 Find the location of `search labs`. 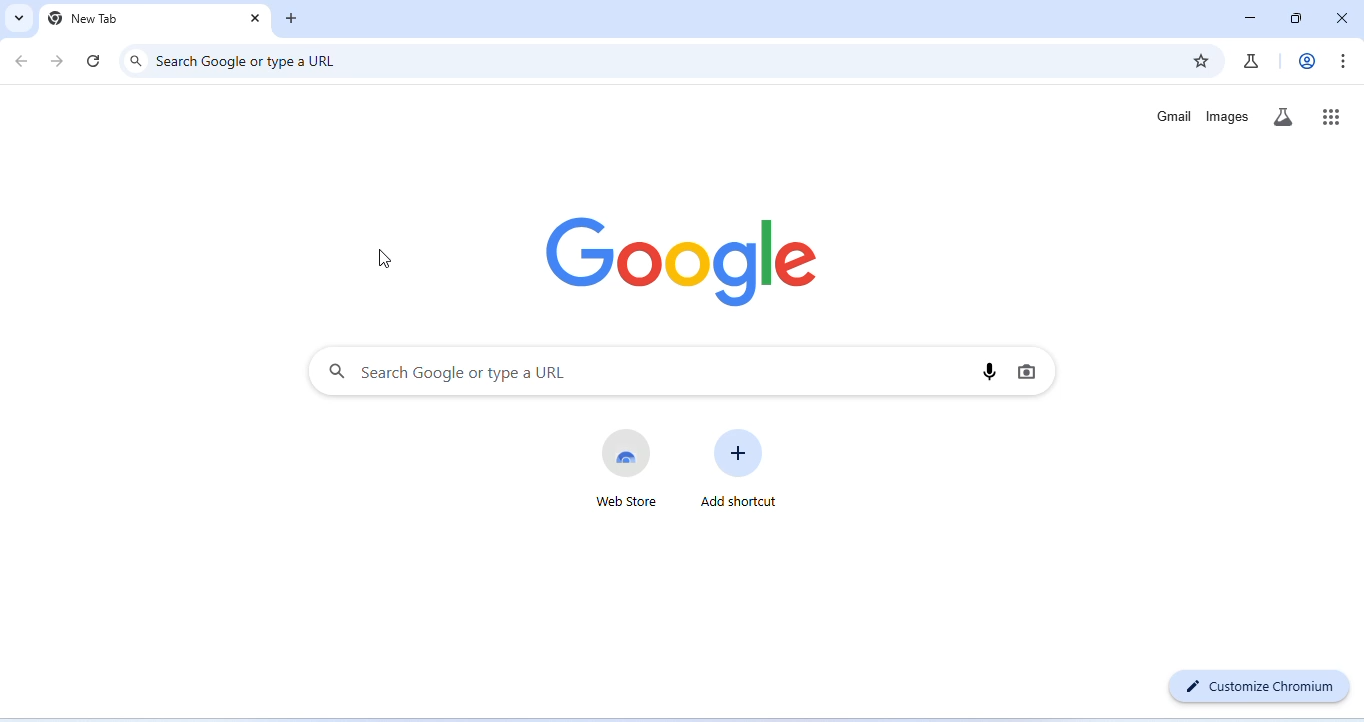

search labs is located at coordinates (1282, 118).